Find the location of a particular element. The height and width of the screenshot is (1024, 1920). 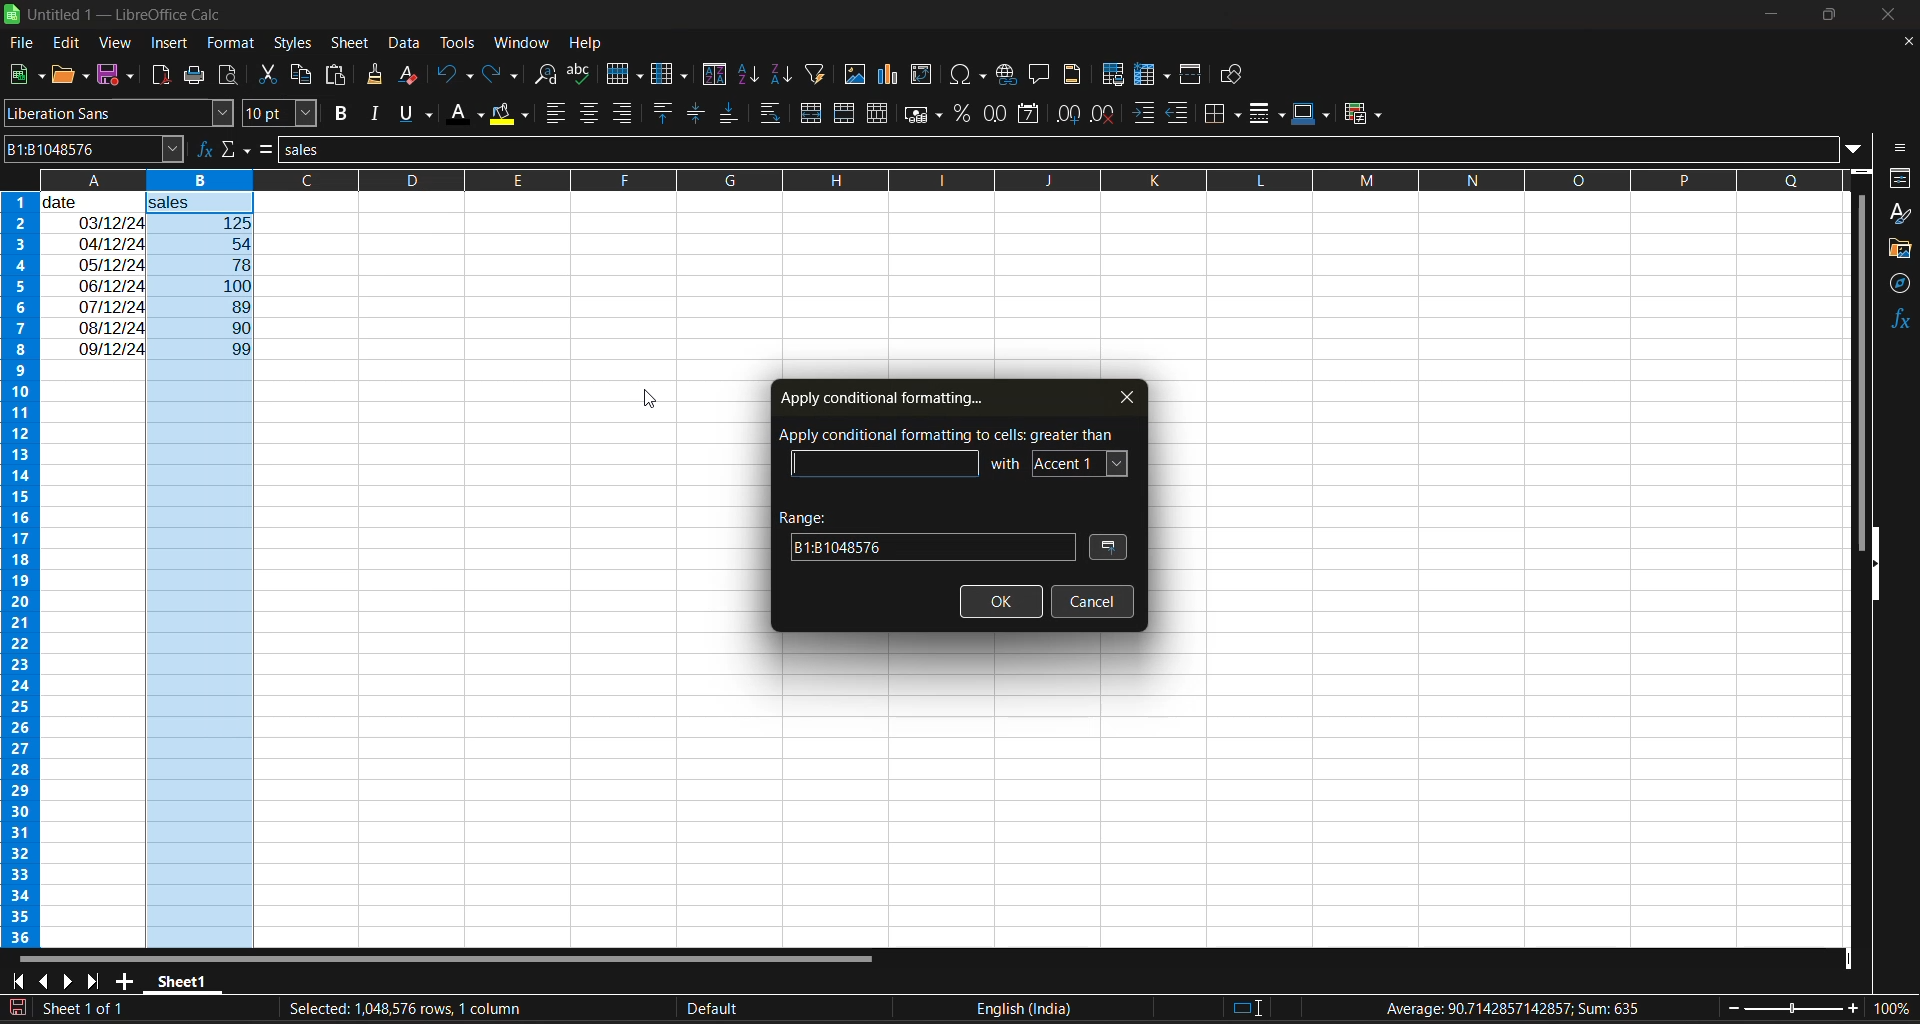

expand formula bar is located at coordinates (1861, 151).